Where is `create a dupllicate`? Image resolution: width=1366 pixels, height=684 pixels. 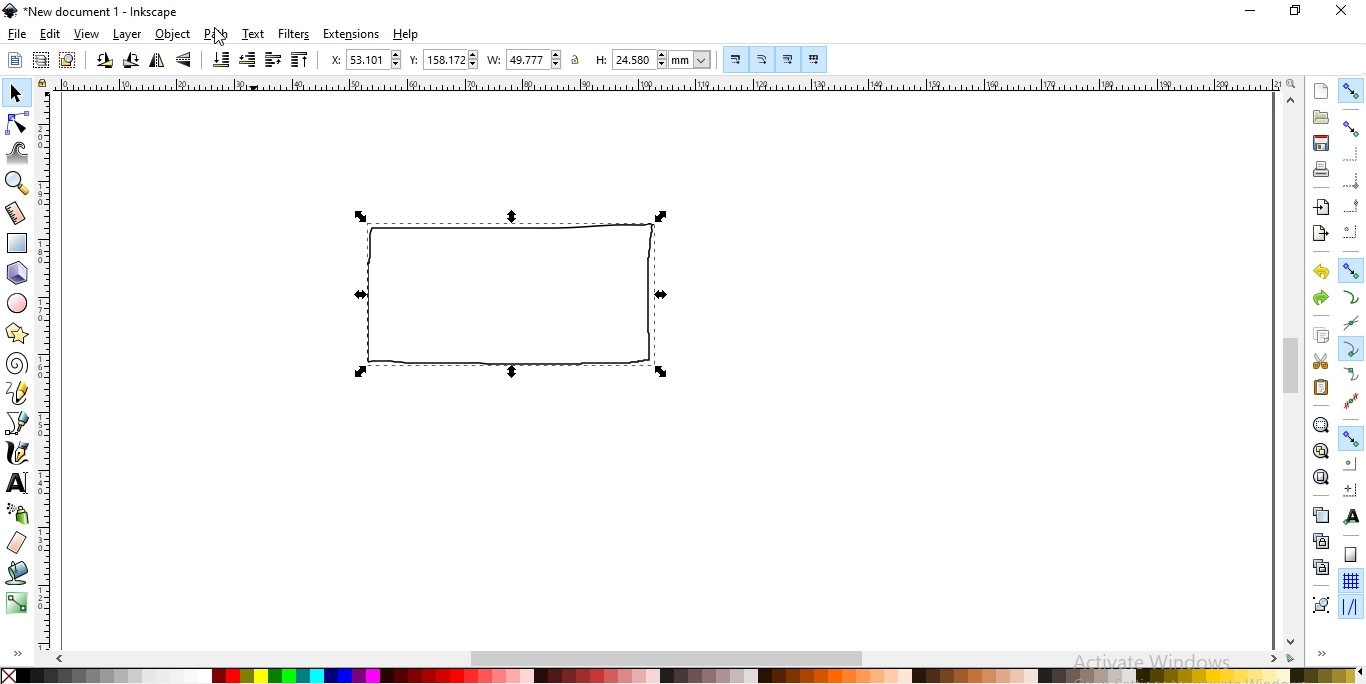 create a dupllicate is located at coordinates (1320, 515).